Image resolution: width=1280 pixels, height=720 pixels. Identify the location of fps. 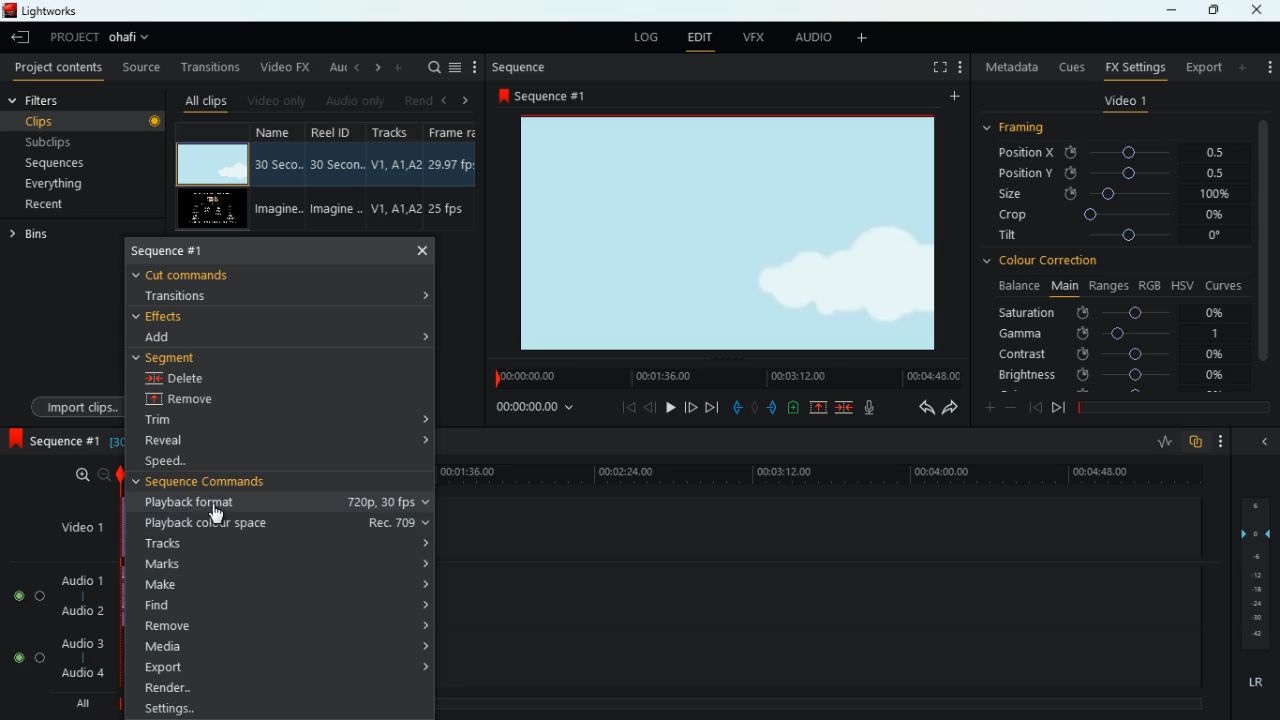
(449, 178).